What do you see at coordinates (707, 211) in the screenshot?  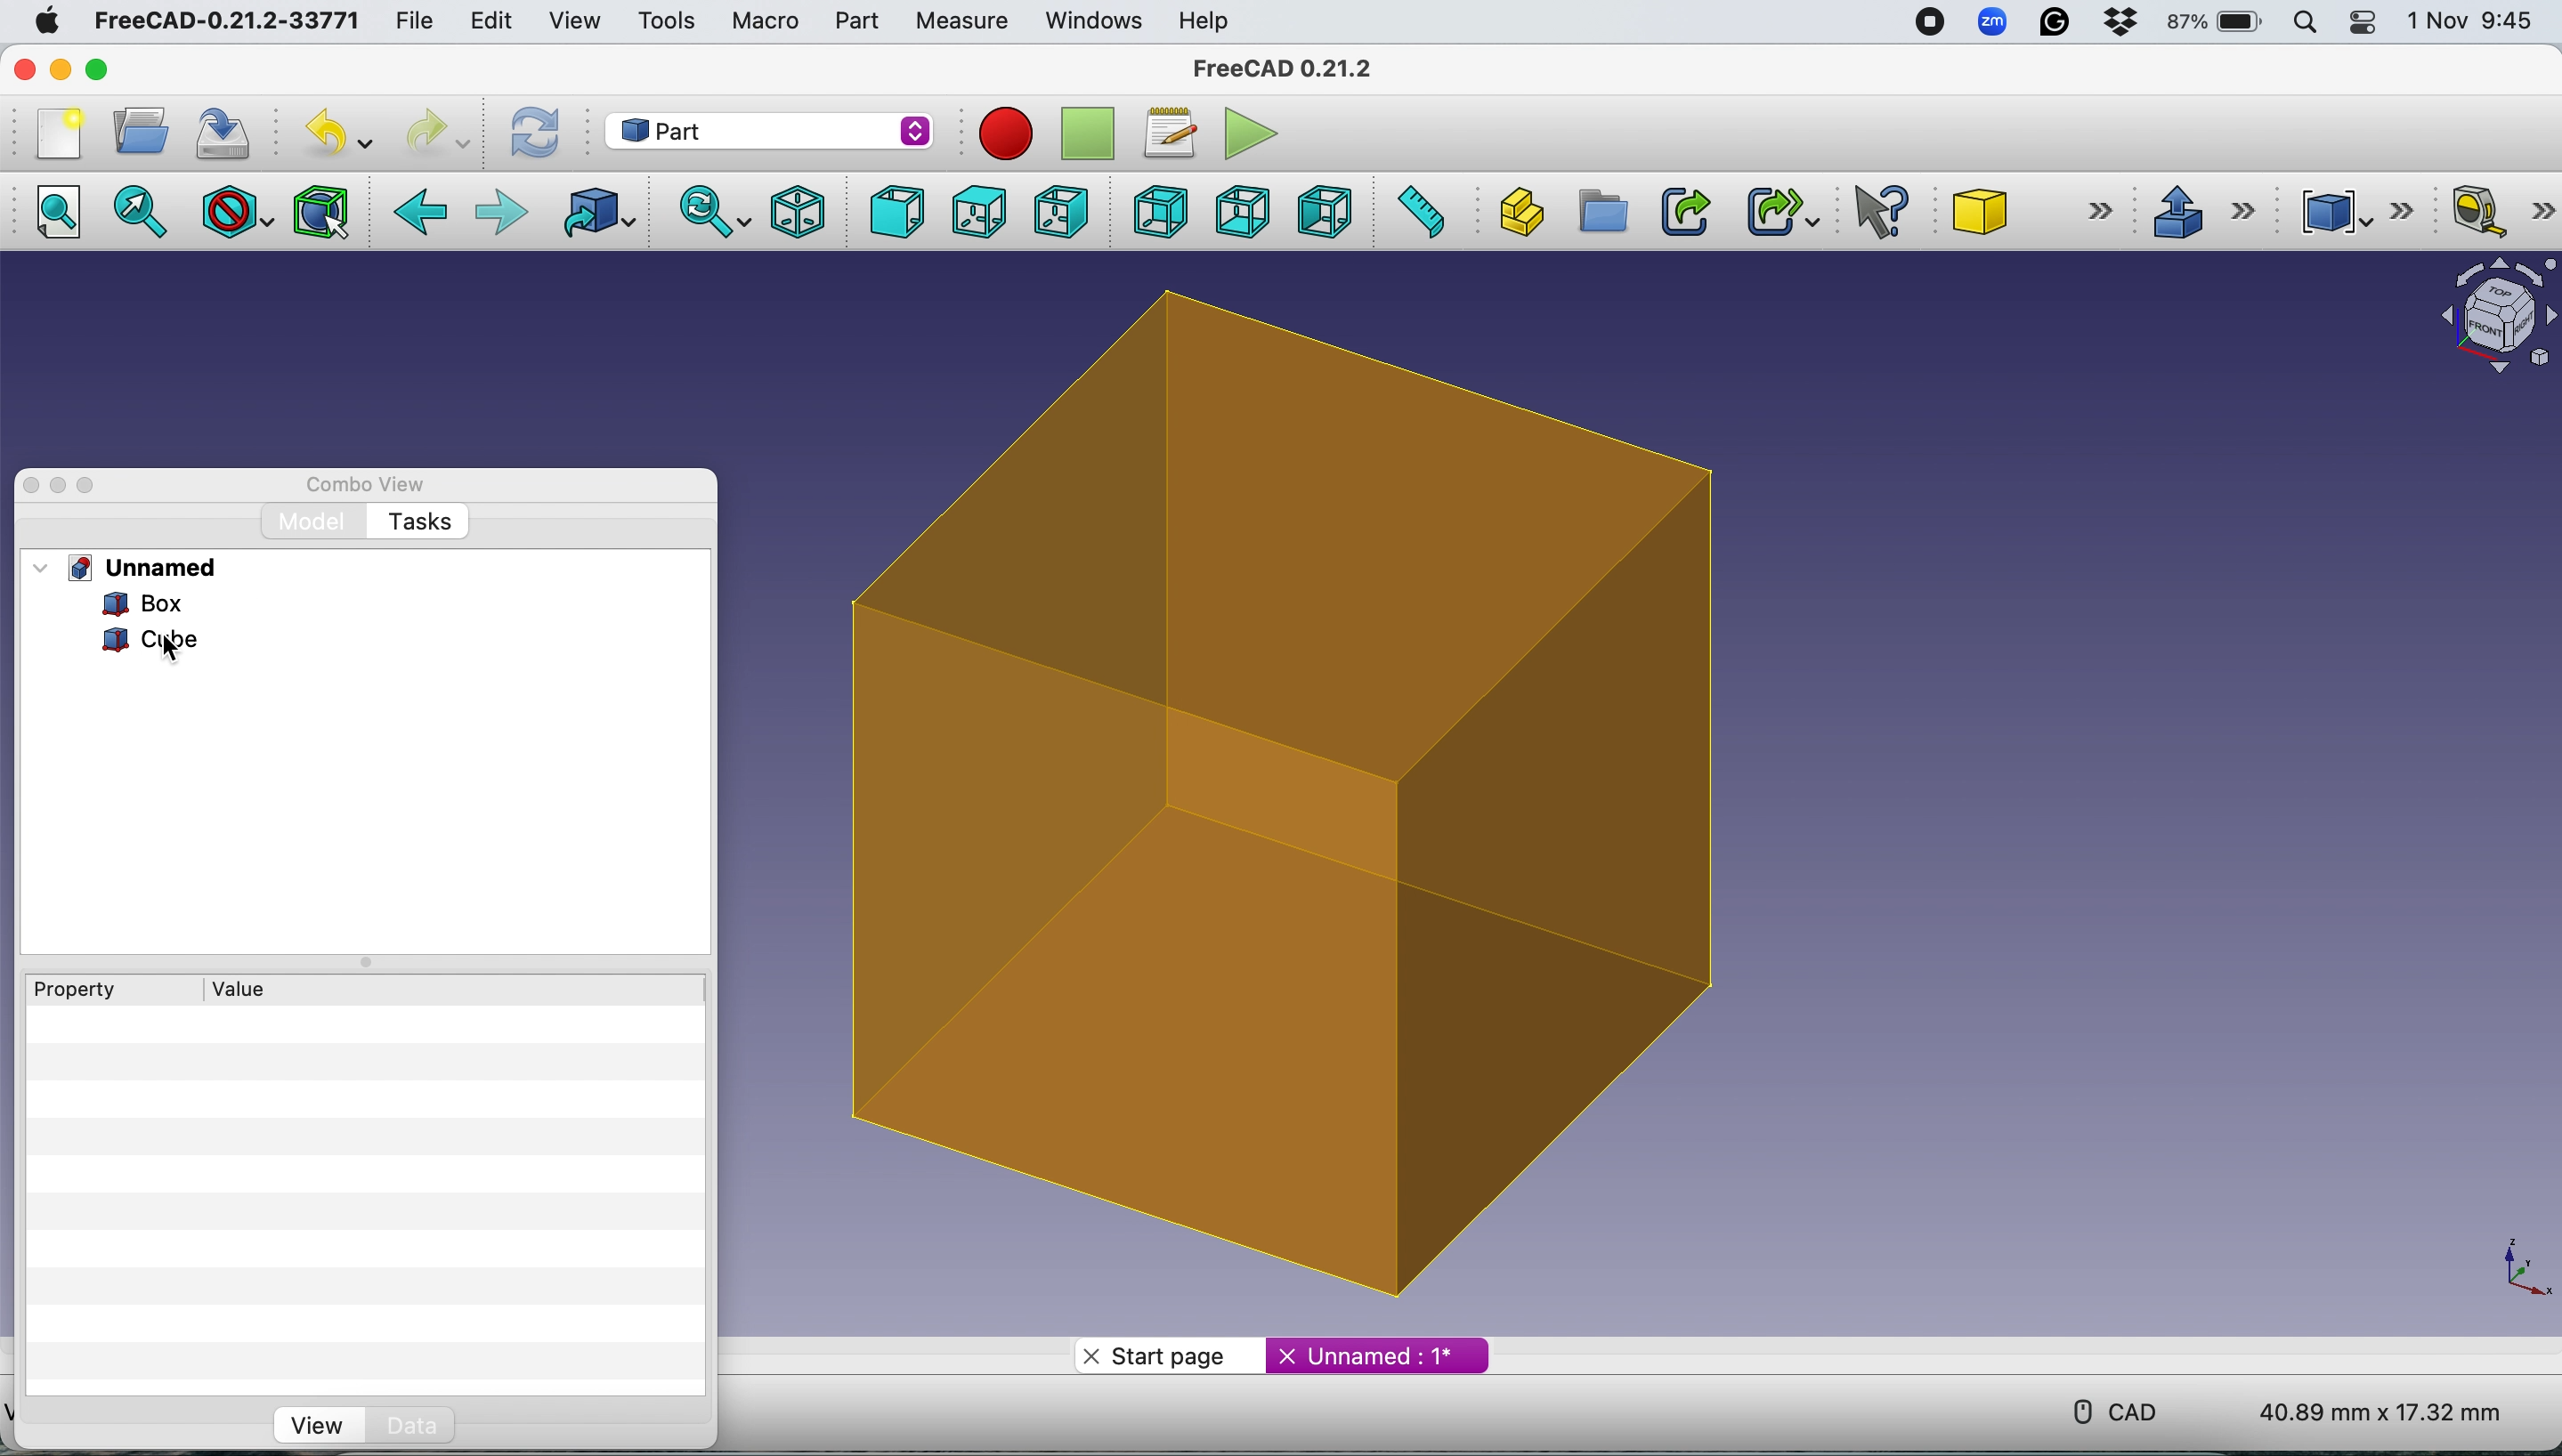 I see `Sync view` at bounding box center [707, 211].